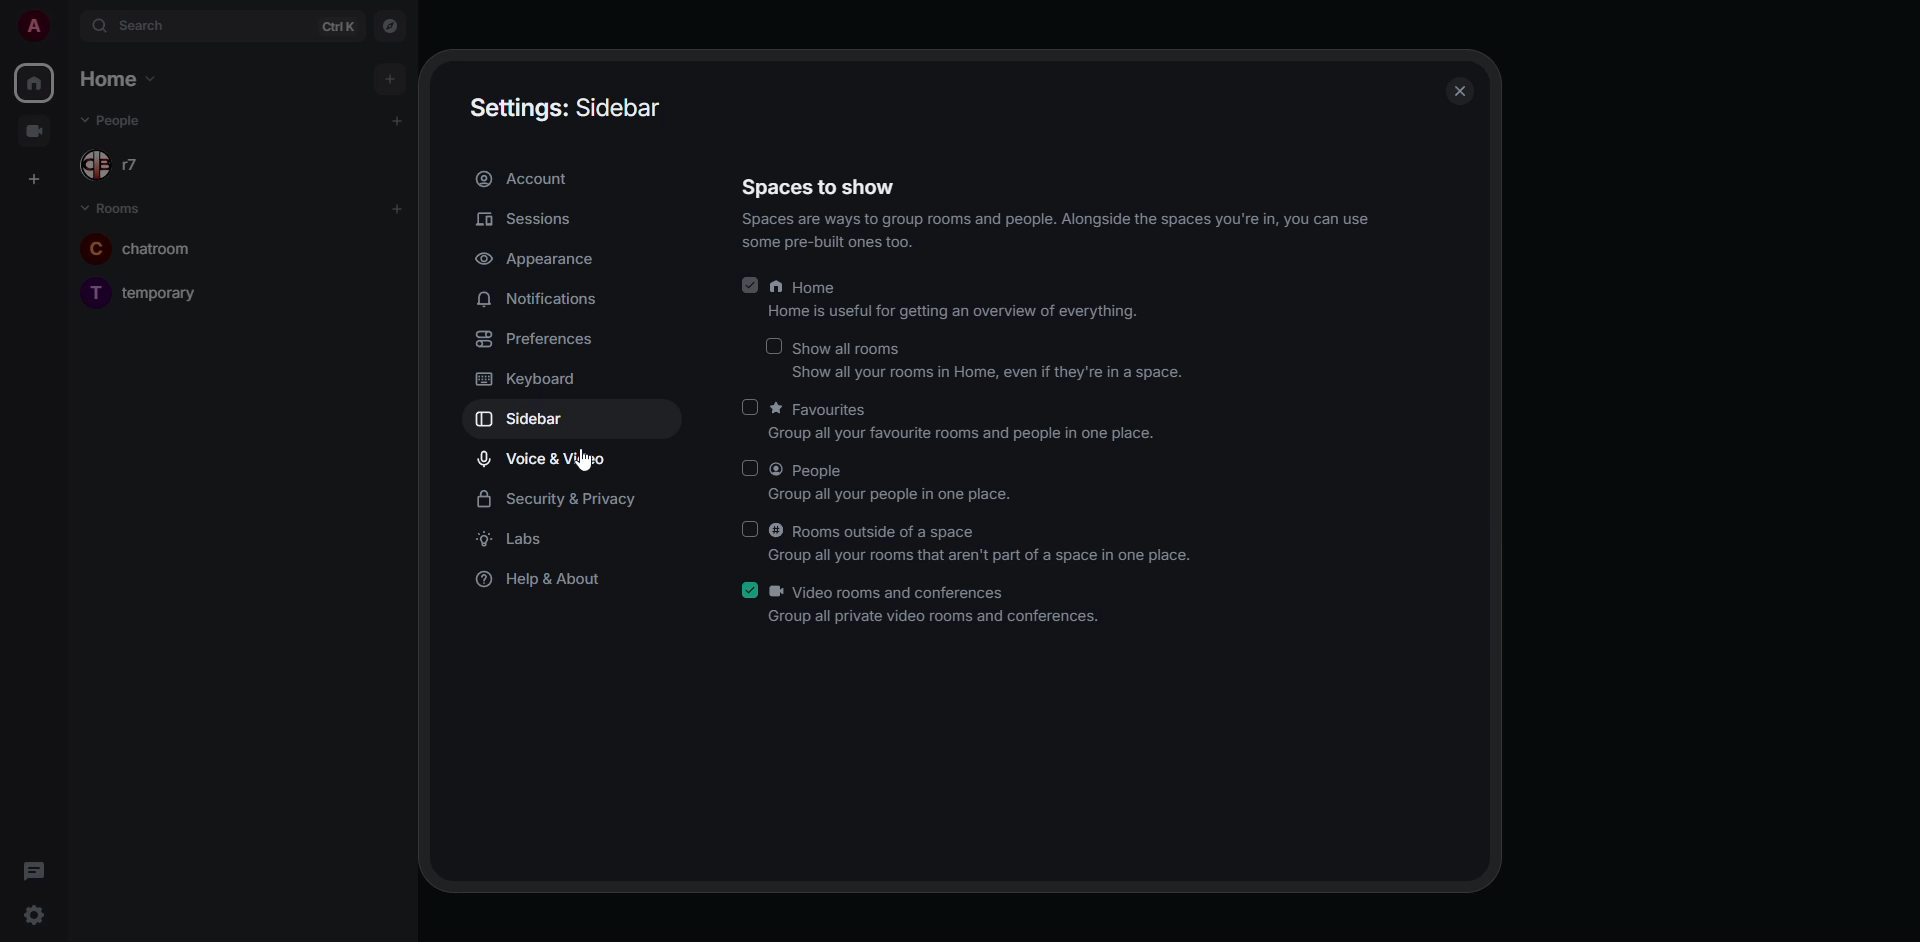 The width and height of the screenshot is (1920, 942). Describe the element at coordinates (40, 129) in the screenshot. I see `video room` at that location.